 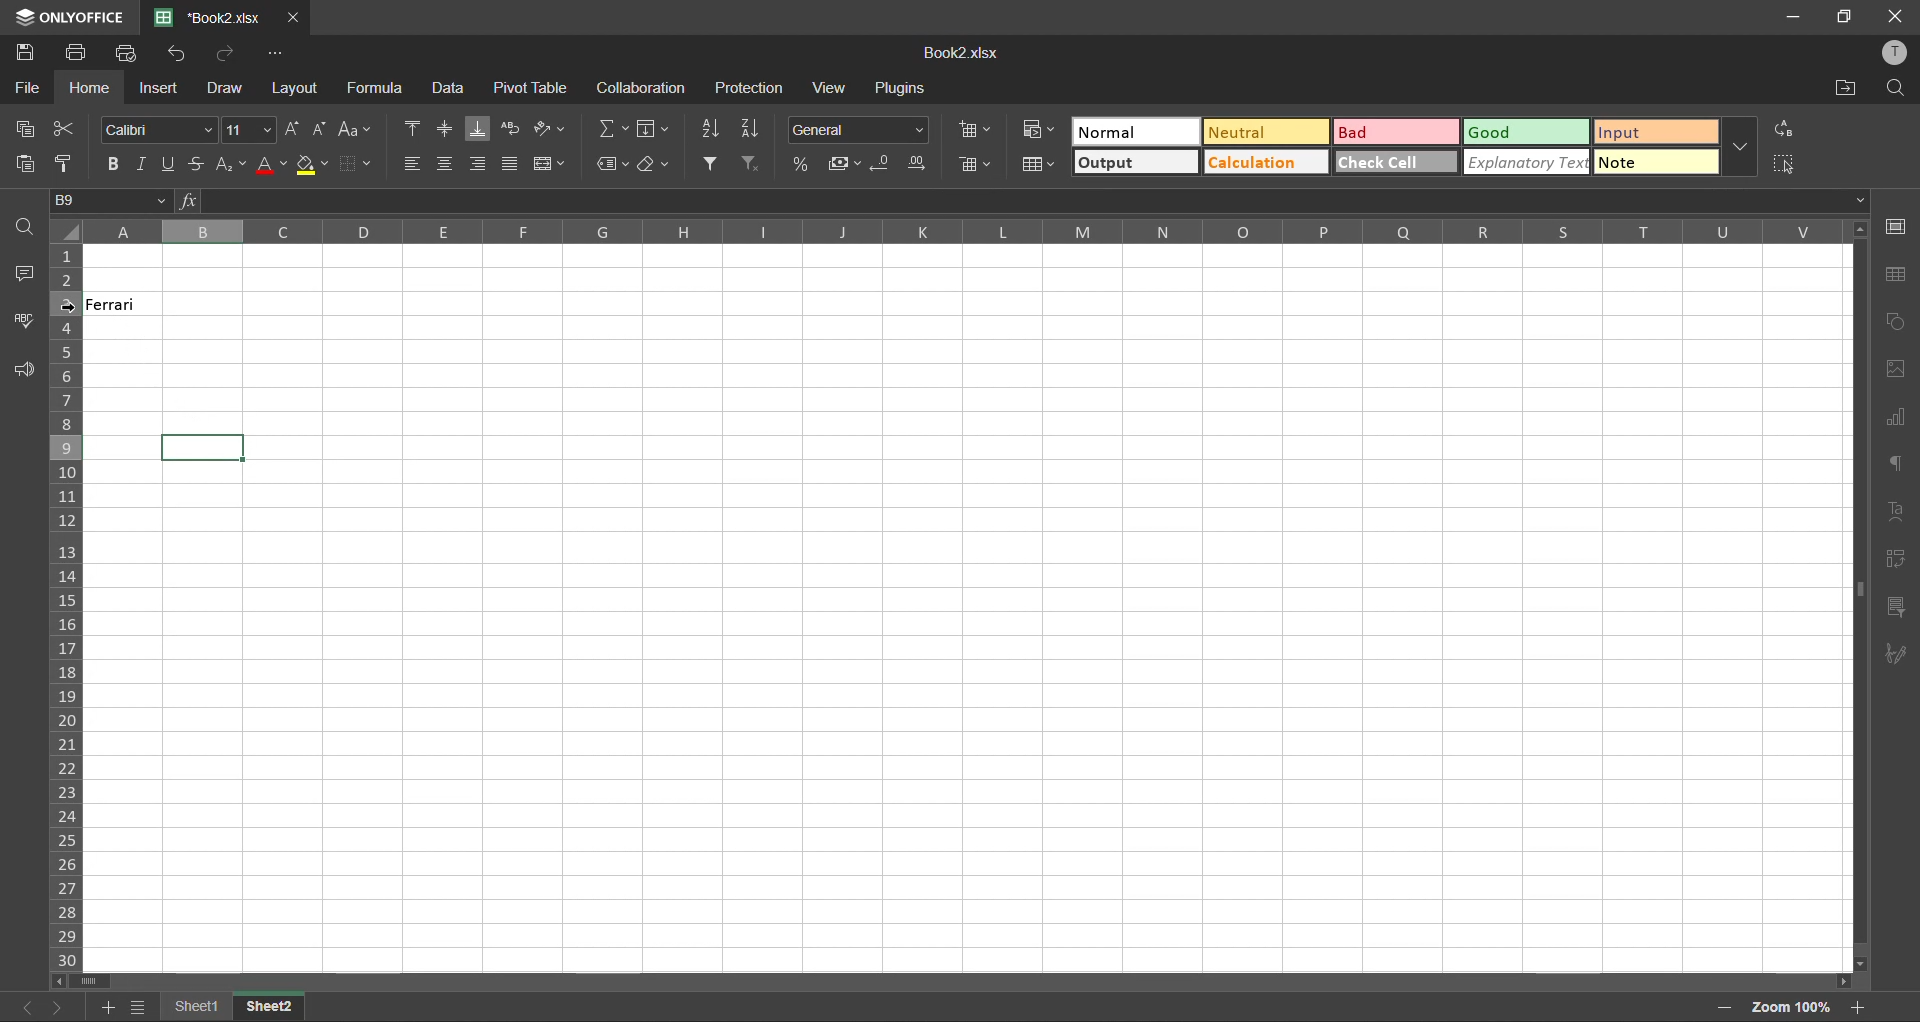 I want to click on input, so click(x=1650, y=131).